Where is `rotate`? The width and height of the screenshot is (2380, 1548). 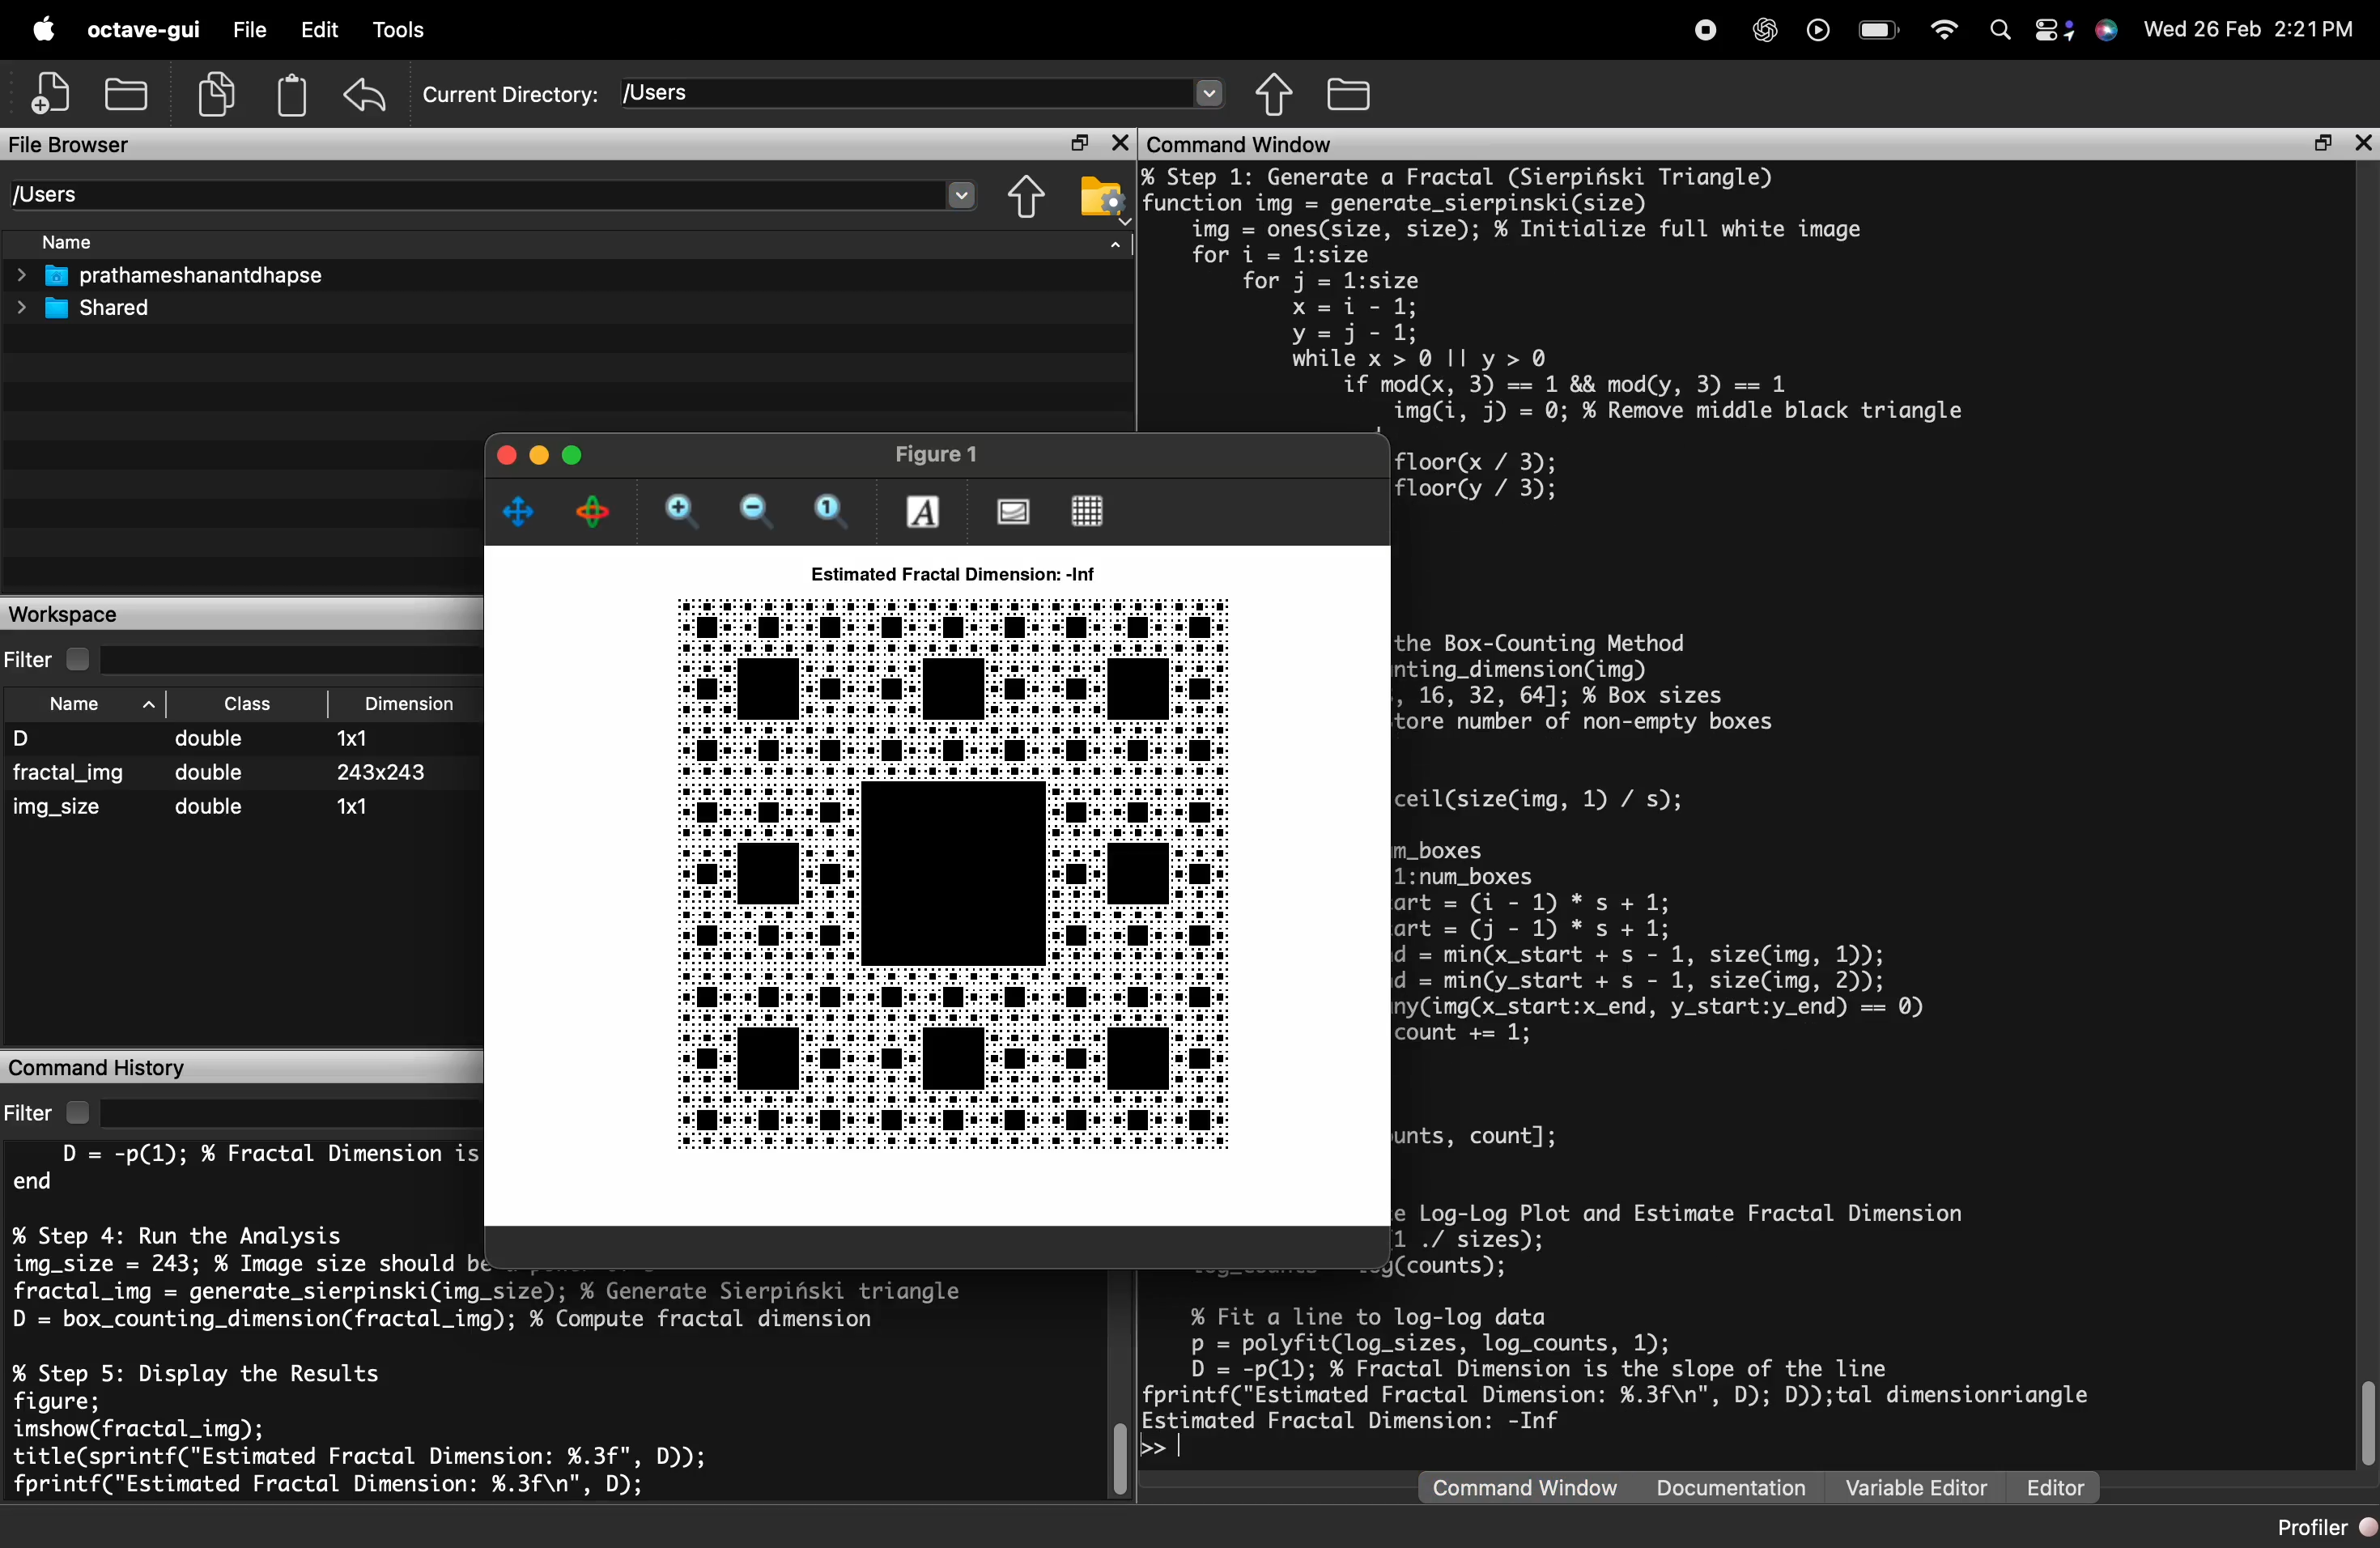
rotate is located at coordinates (594, 516).